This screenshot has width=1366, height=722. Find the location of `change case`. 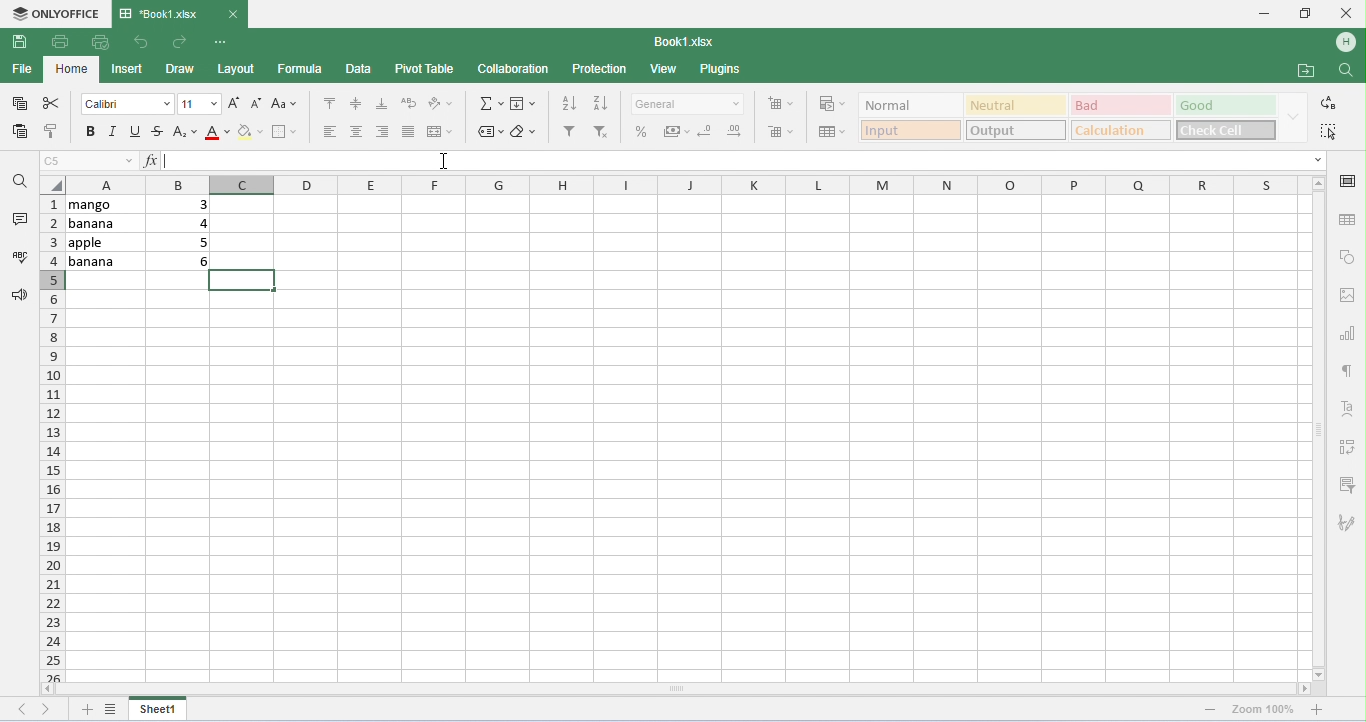

change case is located at coordinates (283, 104).